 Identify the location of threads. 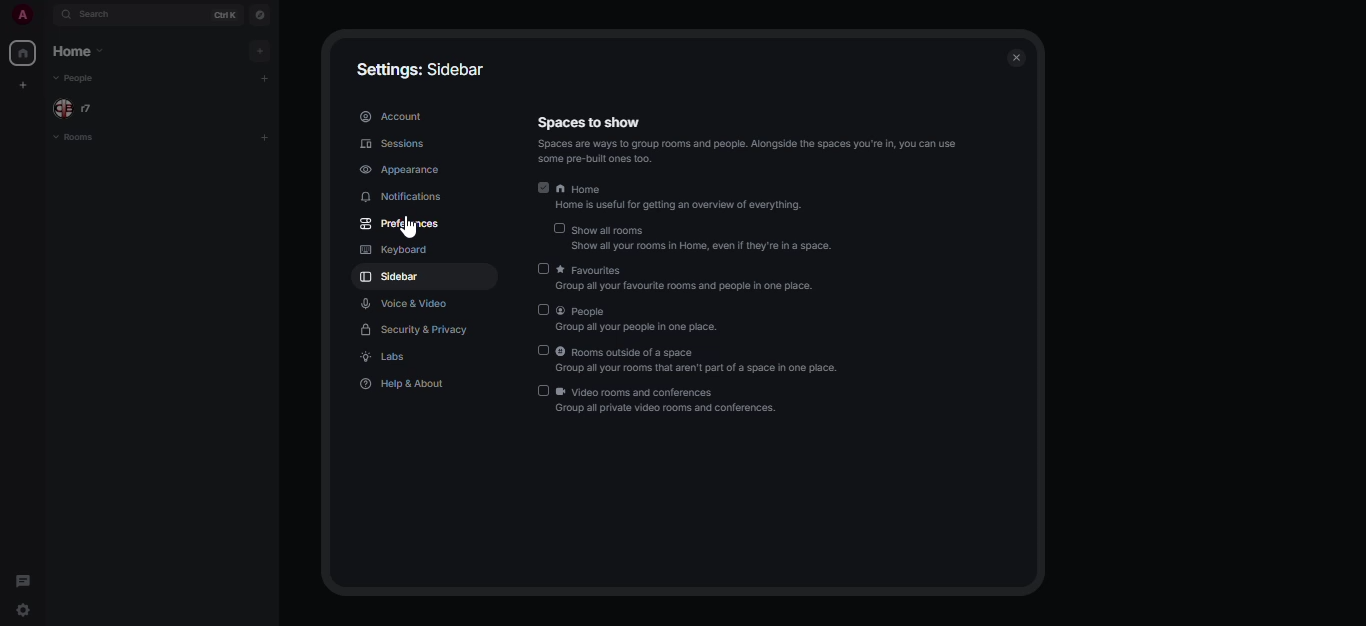
(29, 578).